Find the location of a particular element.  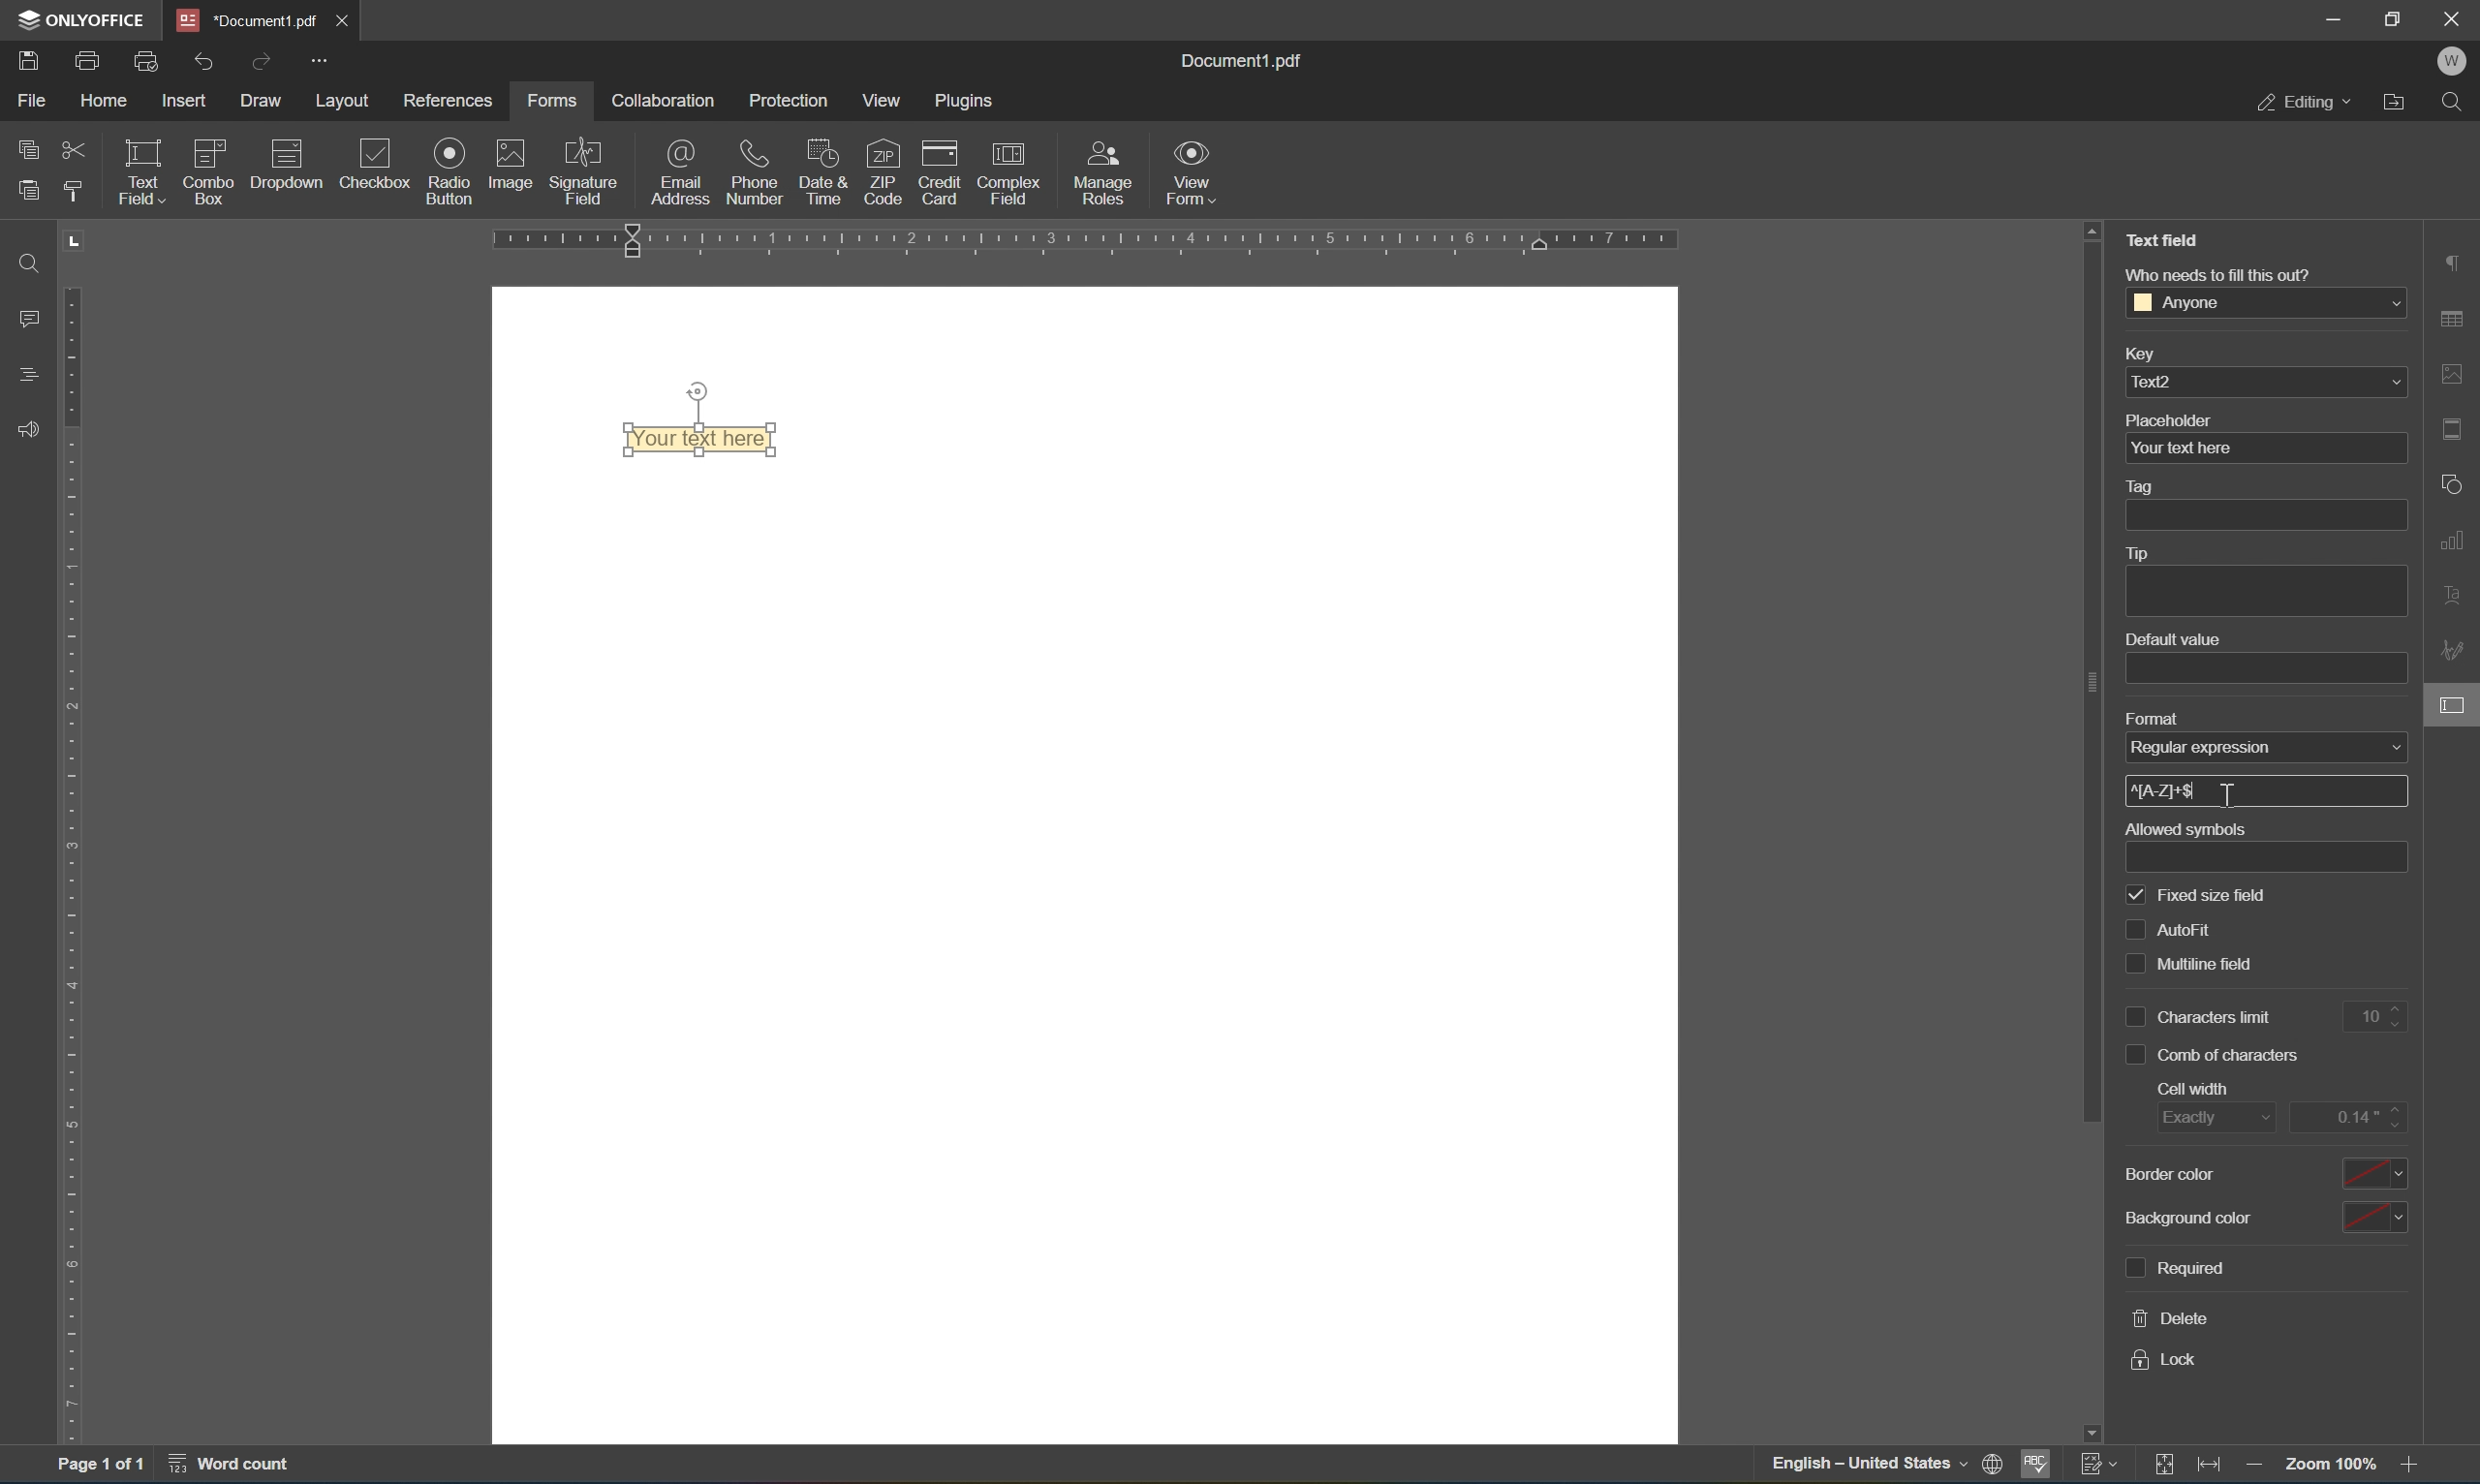

cell width is located at coordinates (2193, 1089).